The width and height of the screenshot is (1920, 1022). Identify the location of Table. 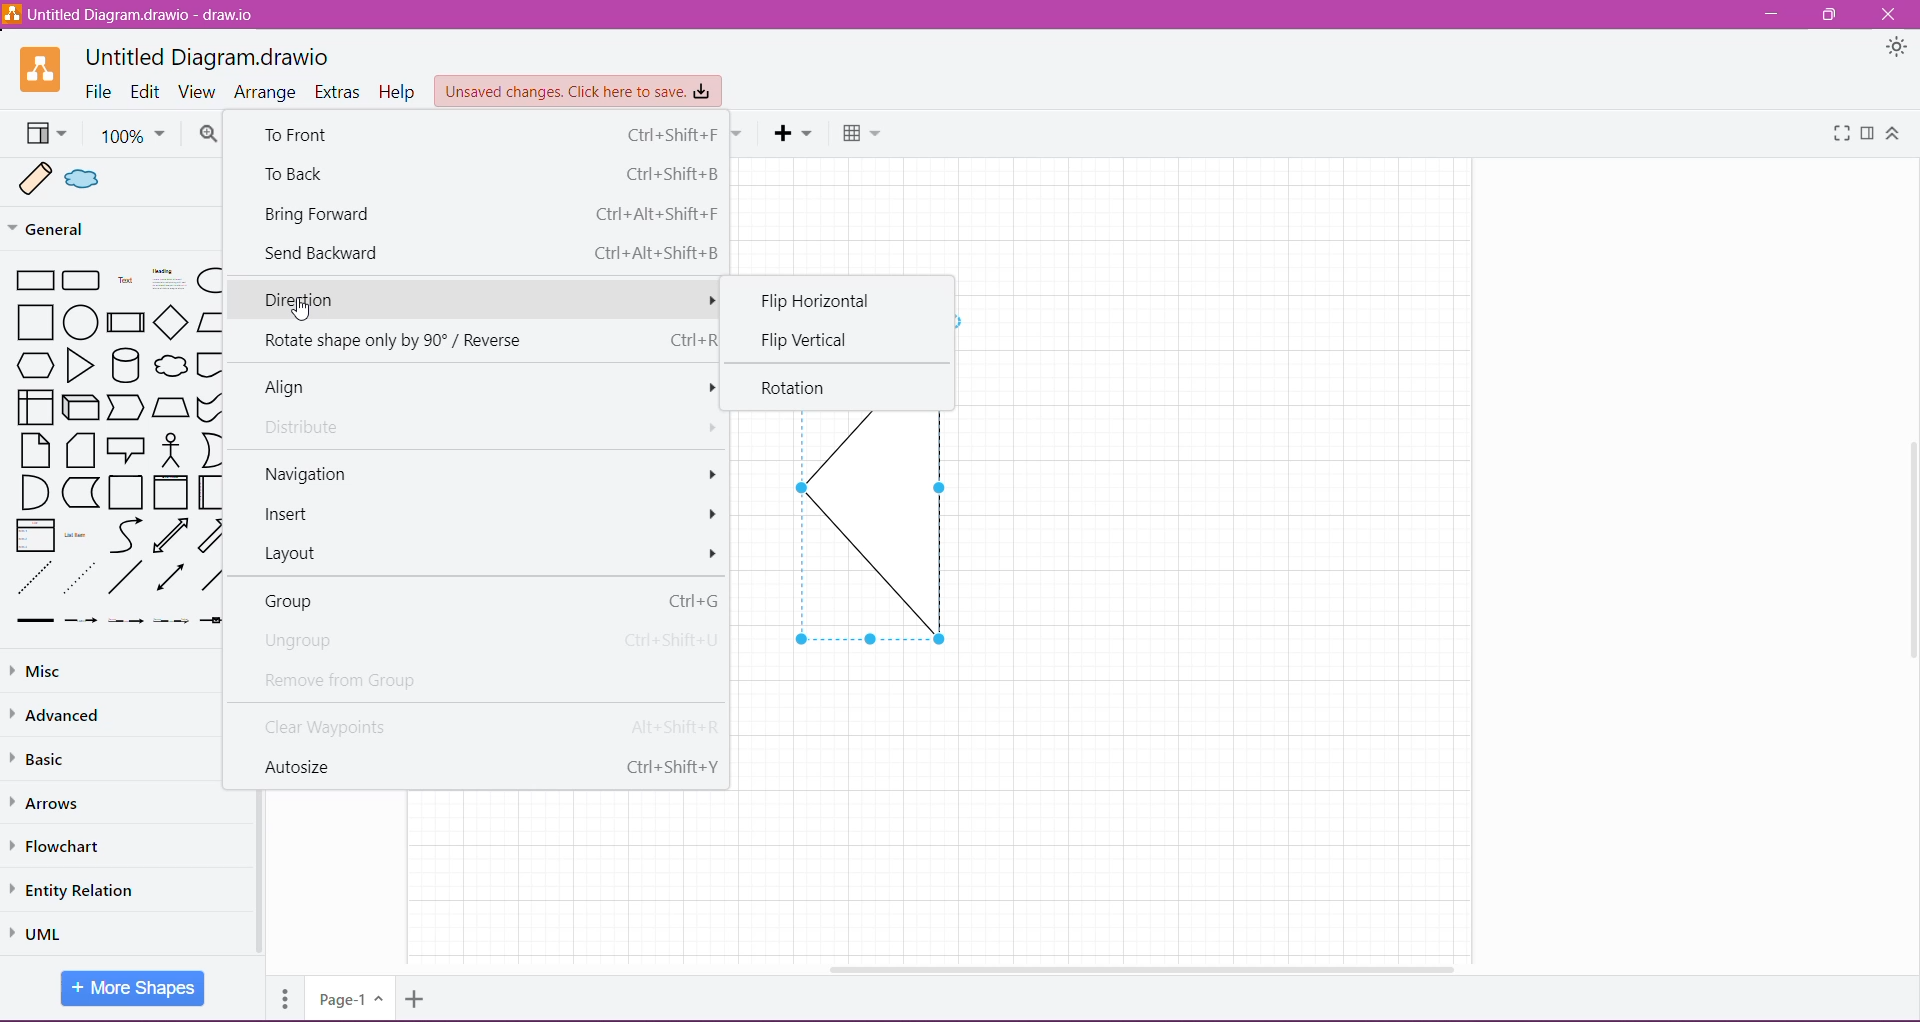
(862, 135).